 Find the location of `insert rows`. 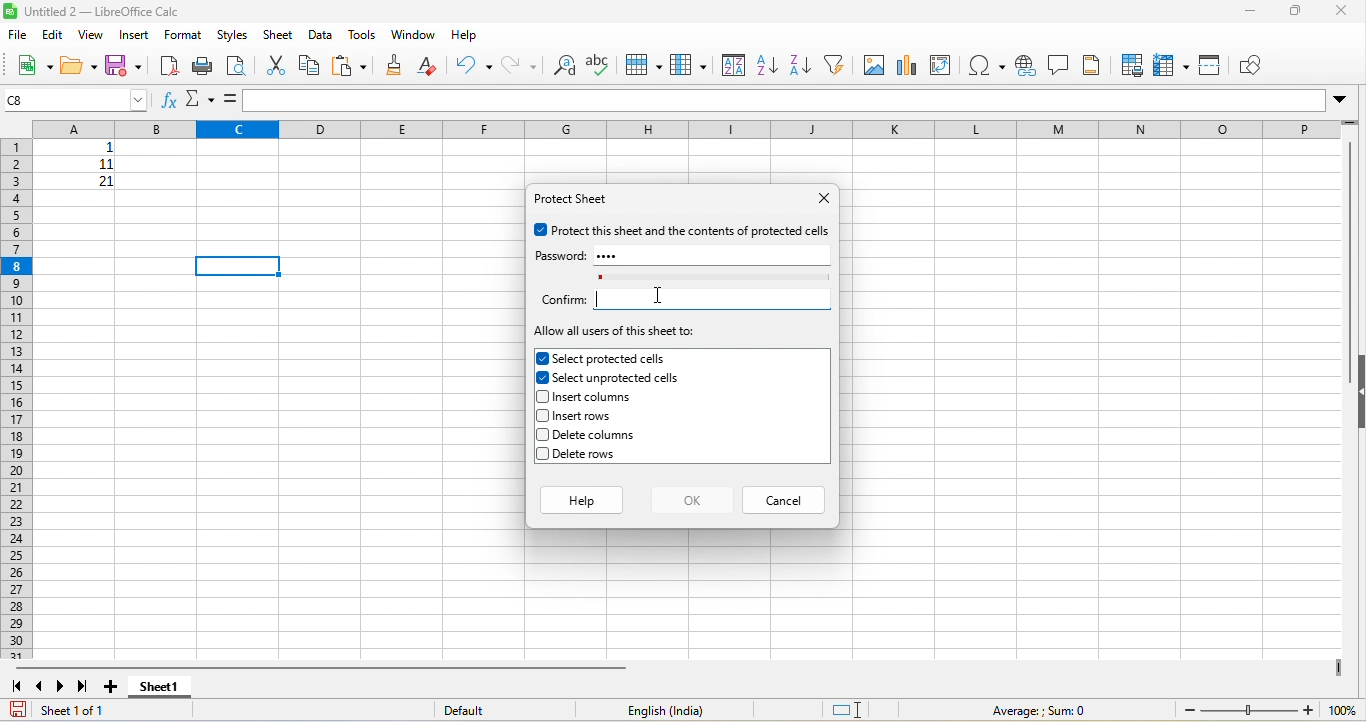

insert rows is located at coordinates (610, 416).